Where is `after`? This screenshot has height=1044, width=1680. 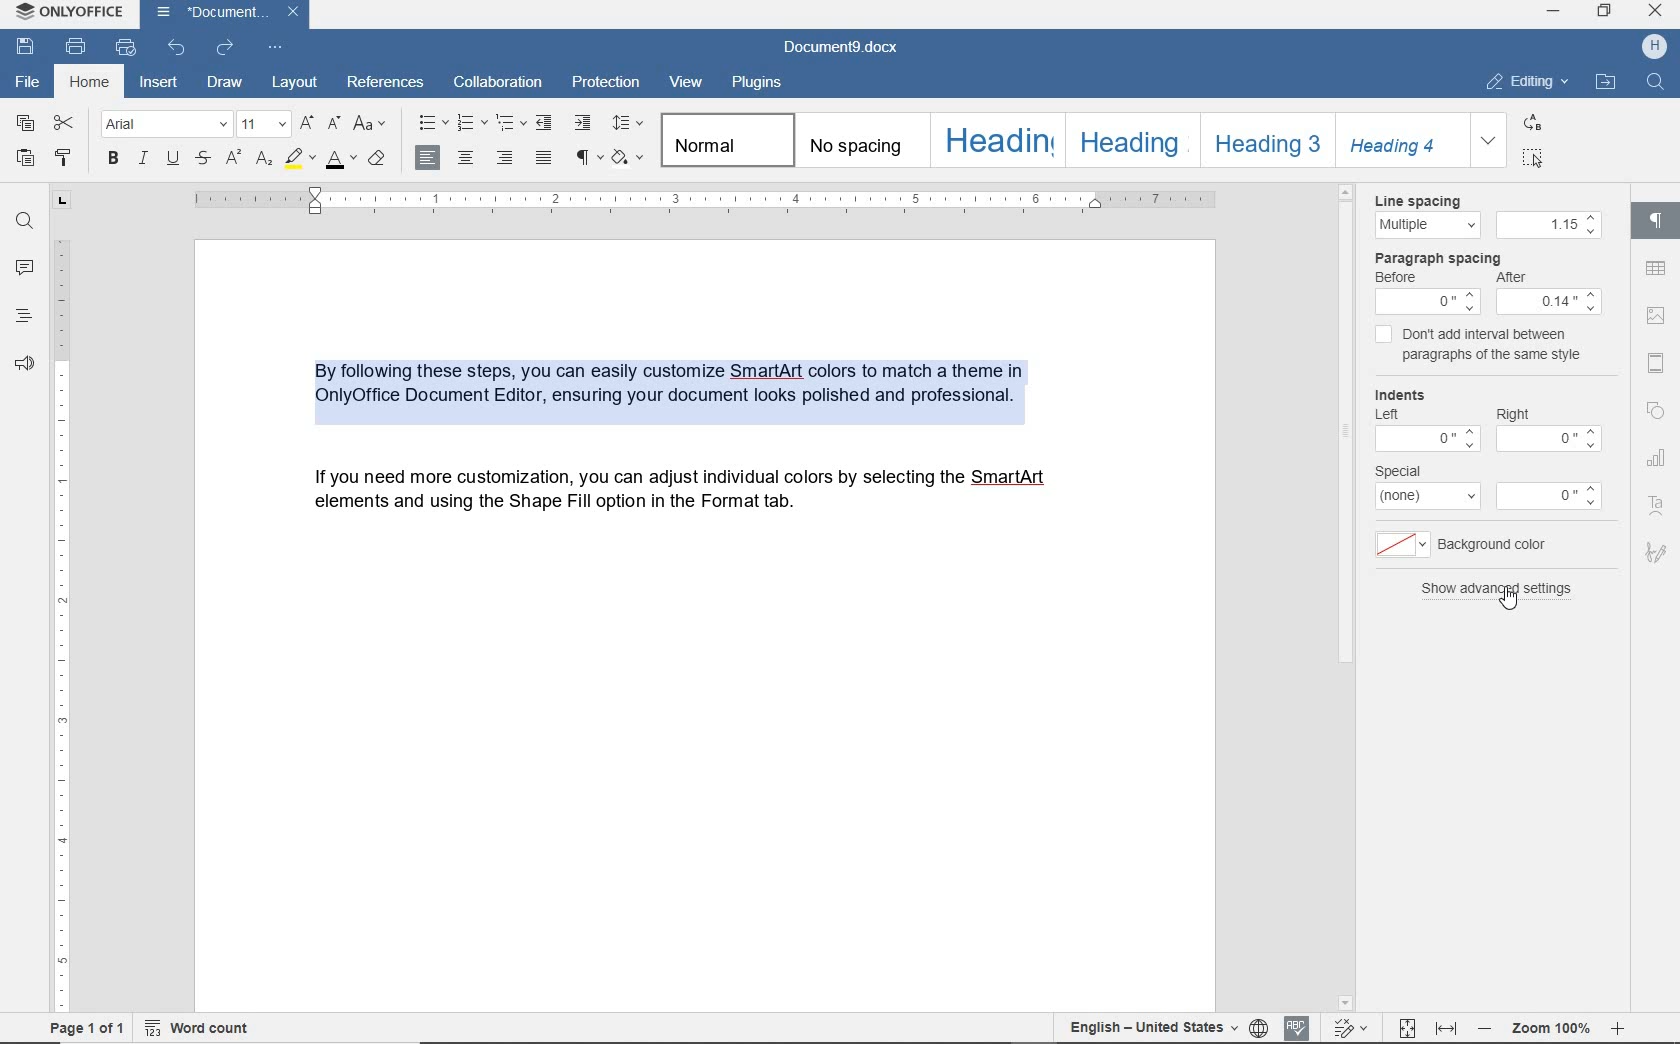 after is located at coordinates (1519, 279).